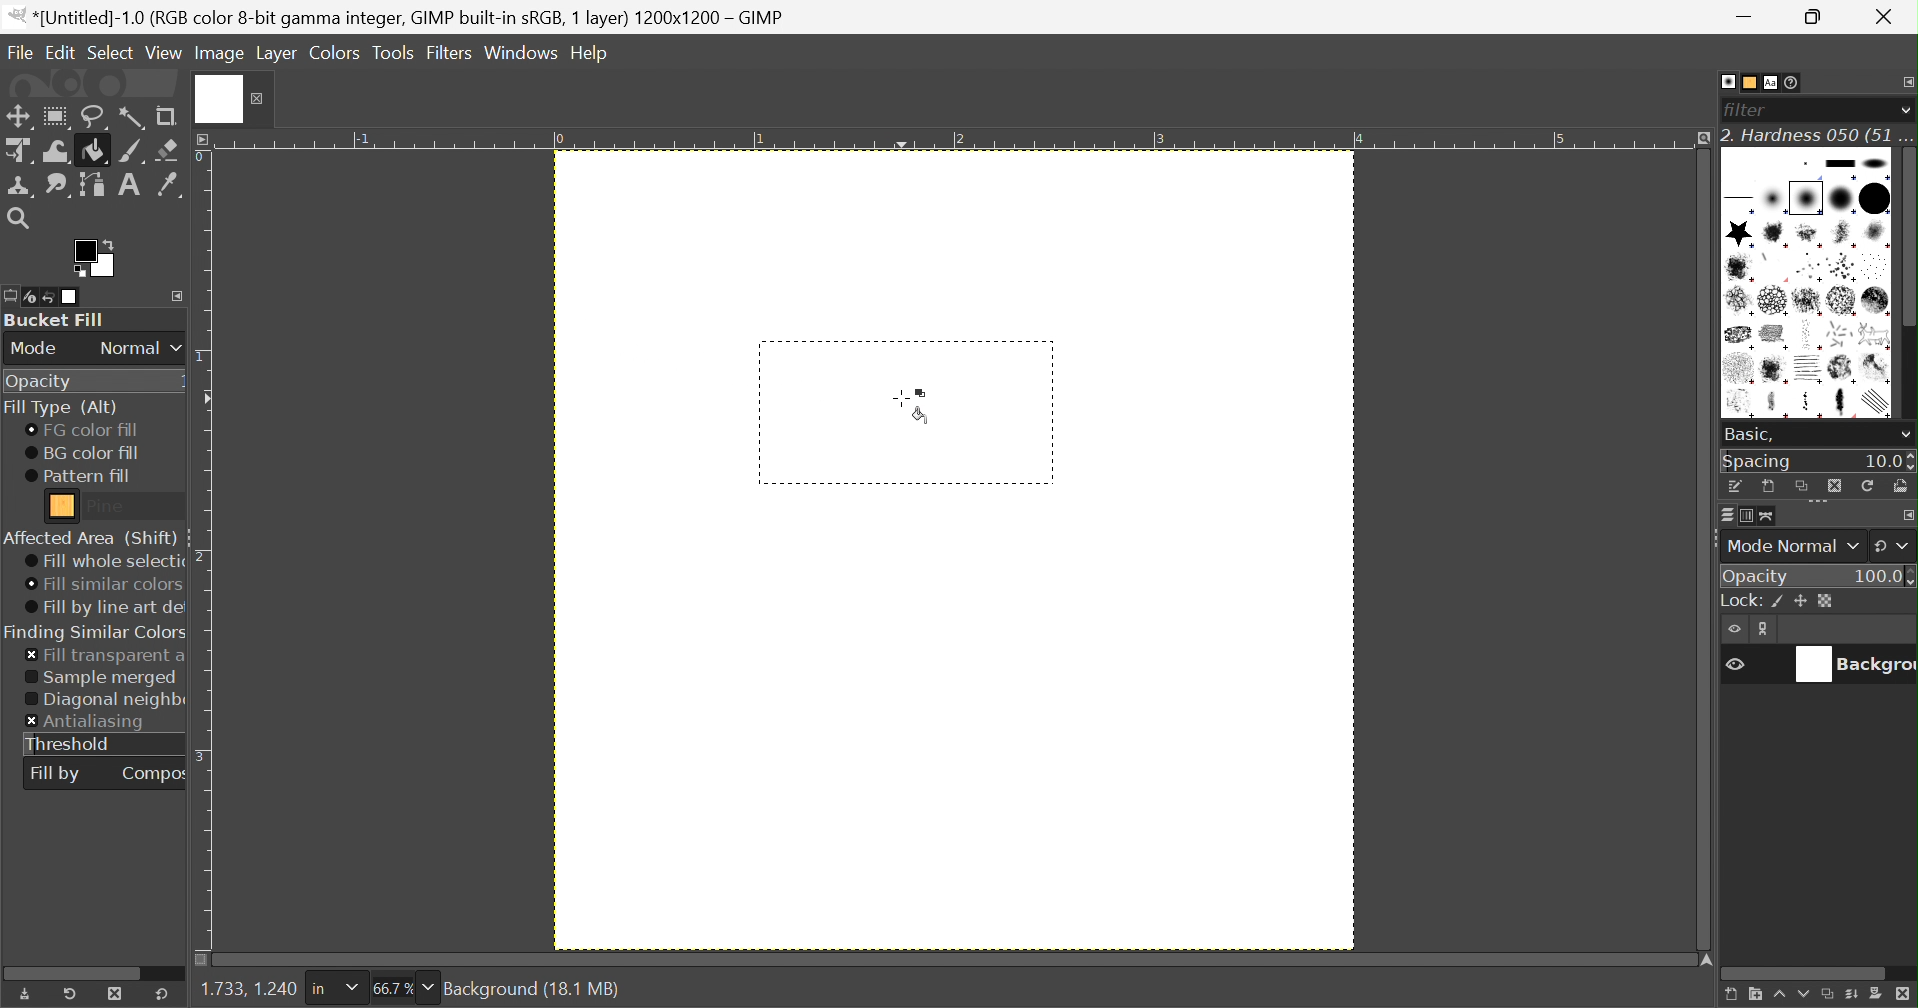 The image size is (1918, 1008). Describe the element at coordinates (90, 538) in the screenshot. I see `Affected Area` at that location.